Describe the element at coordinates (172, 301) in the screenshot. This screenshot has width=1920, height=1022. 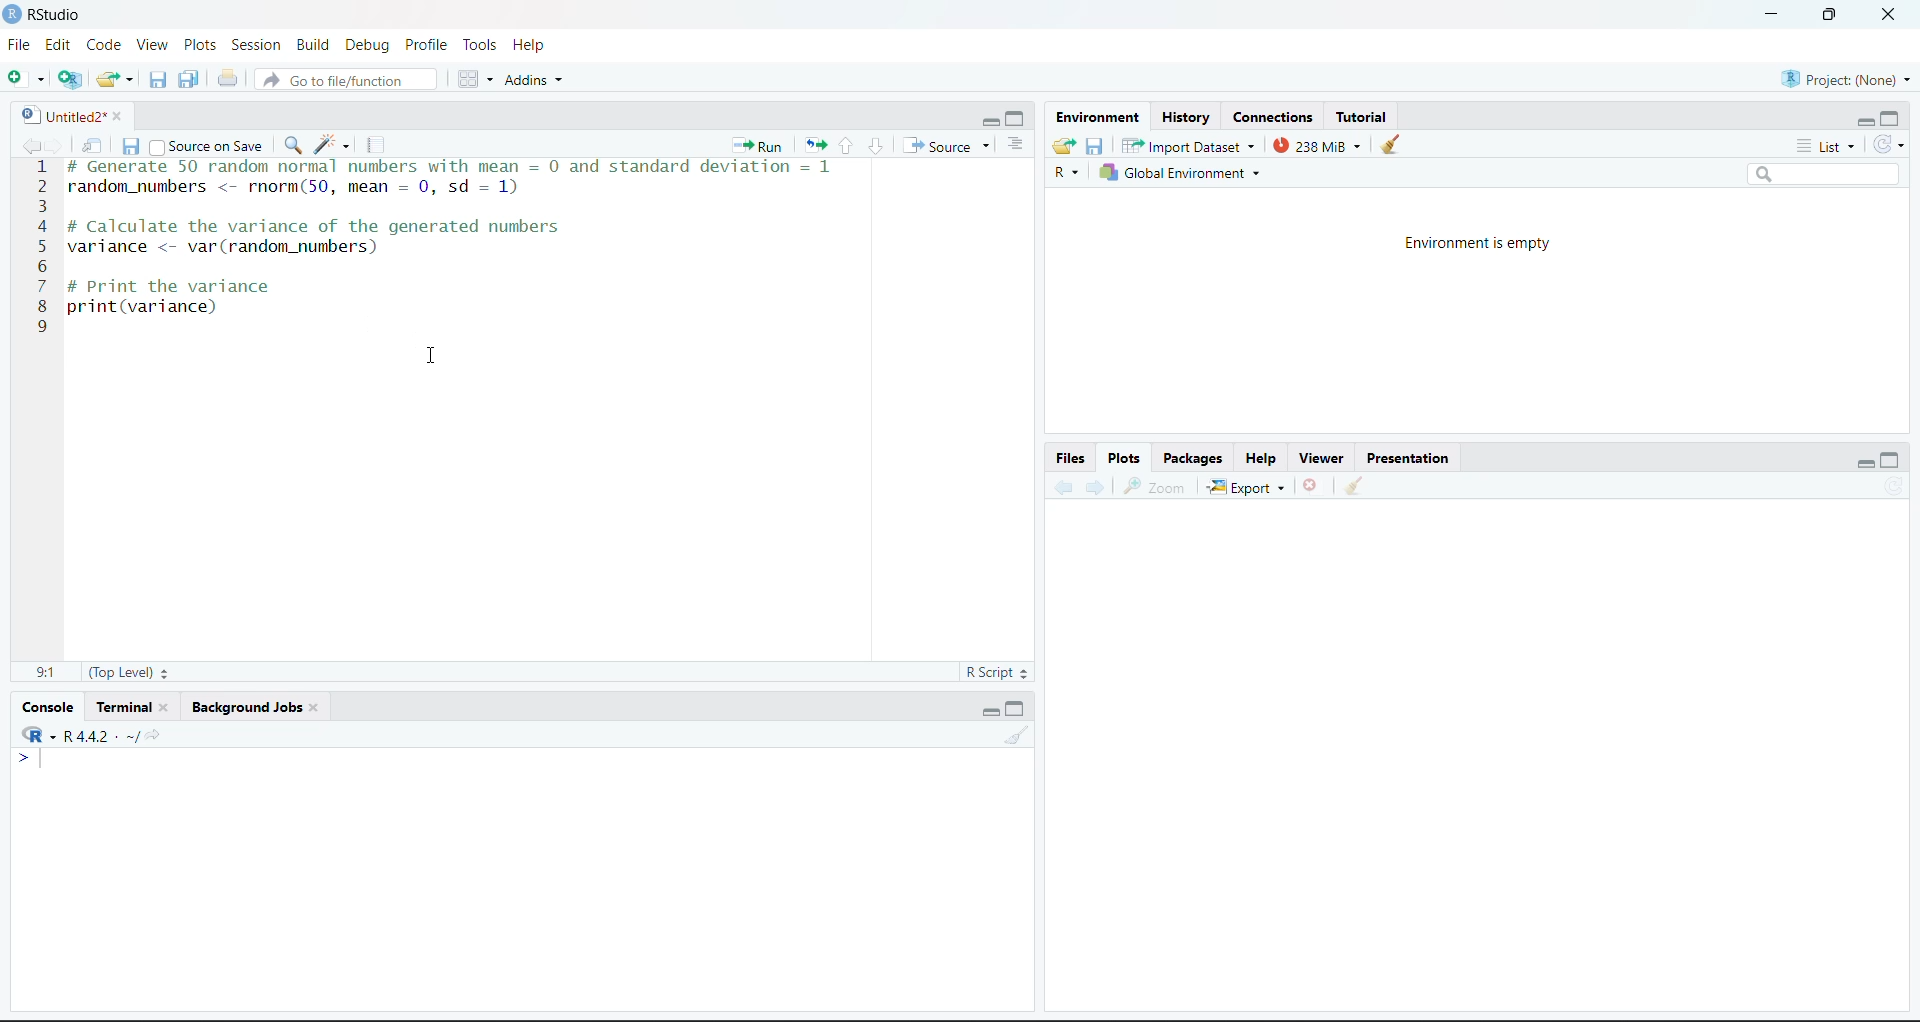
I see `# Print the variance
print(variance)` at that location.